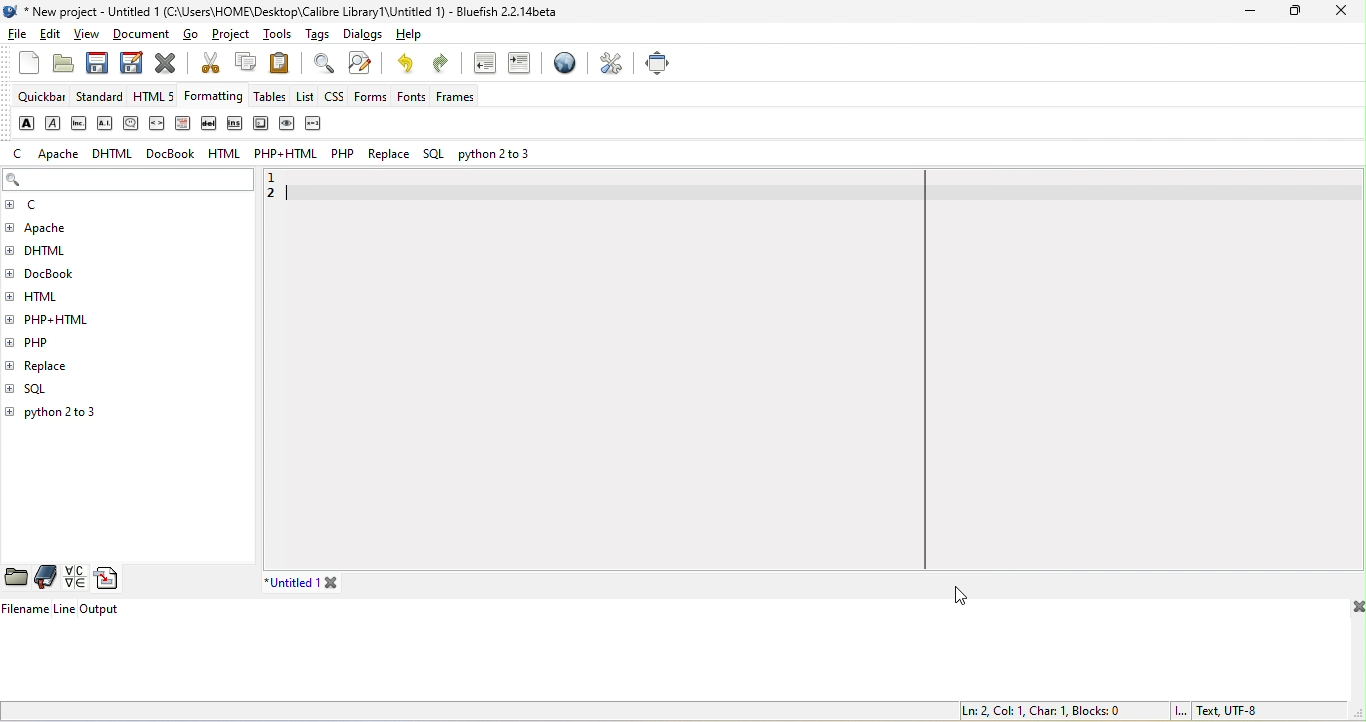 The image size is (1366, 722). What do you see at coordinates (301, 96) in the screenshot?
I see `list` at bounding box center [301, 96].